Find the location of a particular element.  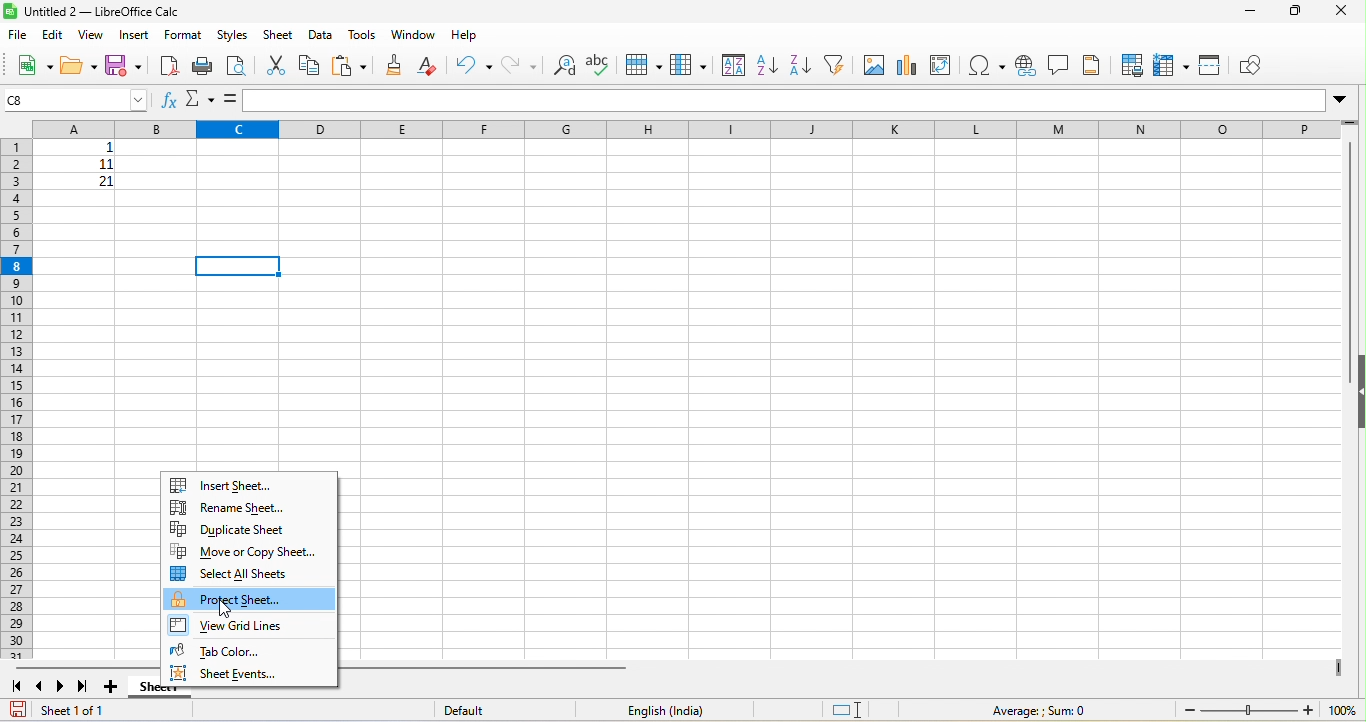

last sheet is located at coordinates (85, 686).